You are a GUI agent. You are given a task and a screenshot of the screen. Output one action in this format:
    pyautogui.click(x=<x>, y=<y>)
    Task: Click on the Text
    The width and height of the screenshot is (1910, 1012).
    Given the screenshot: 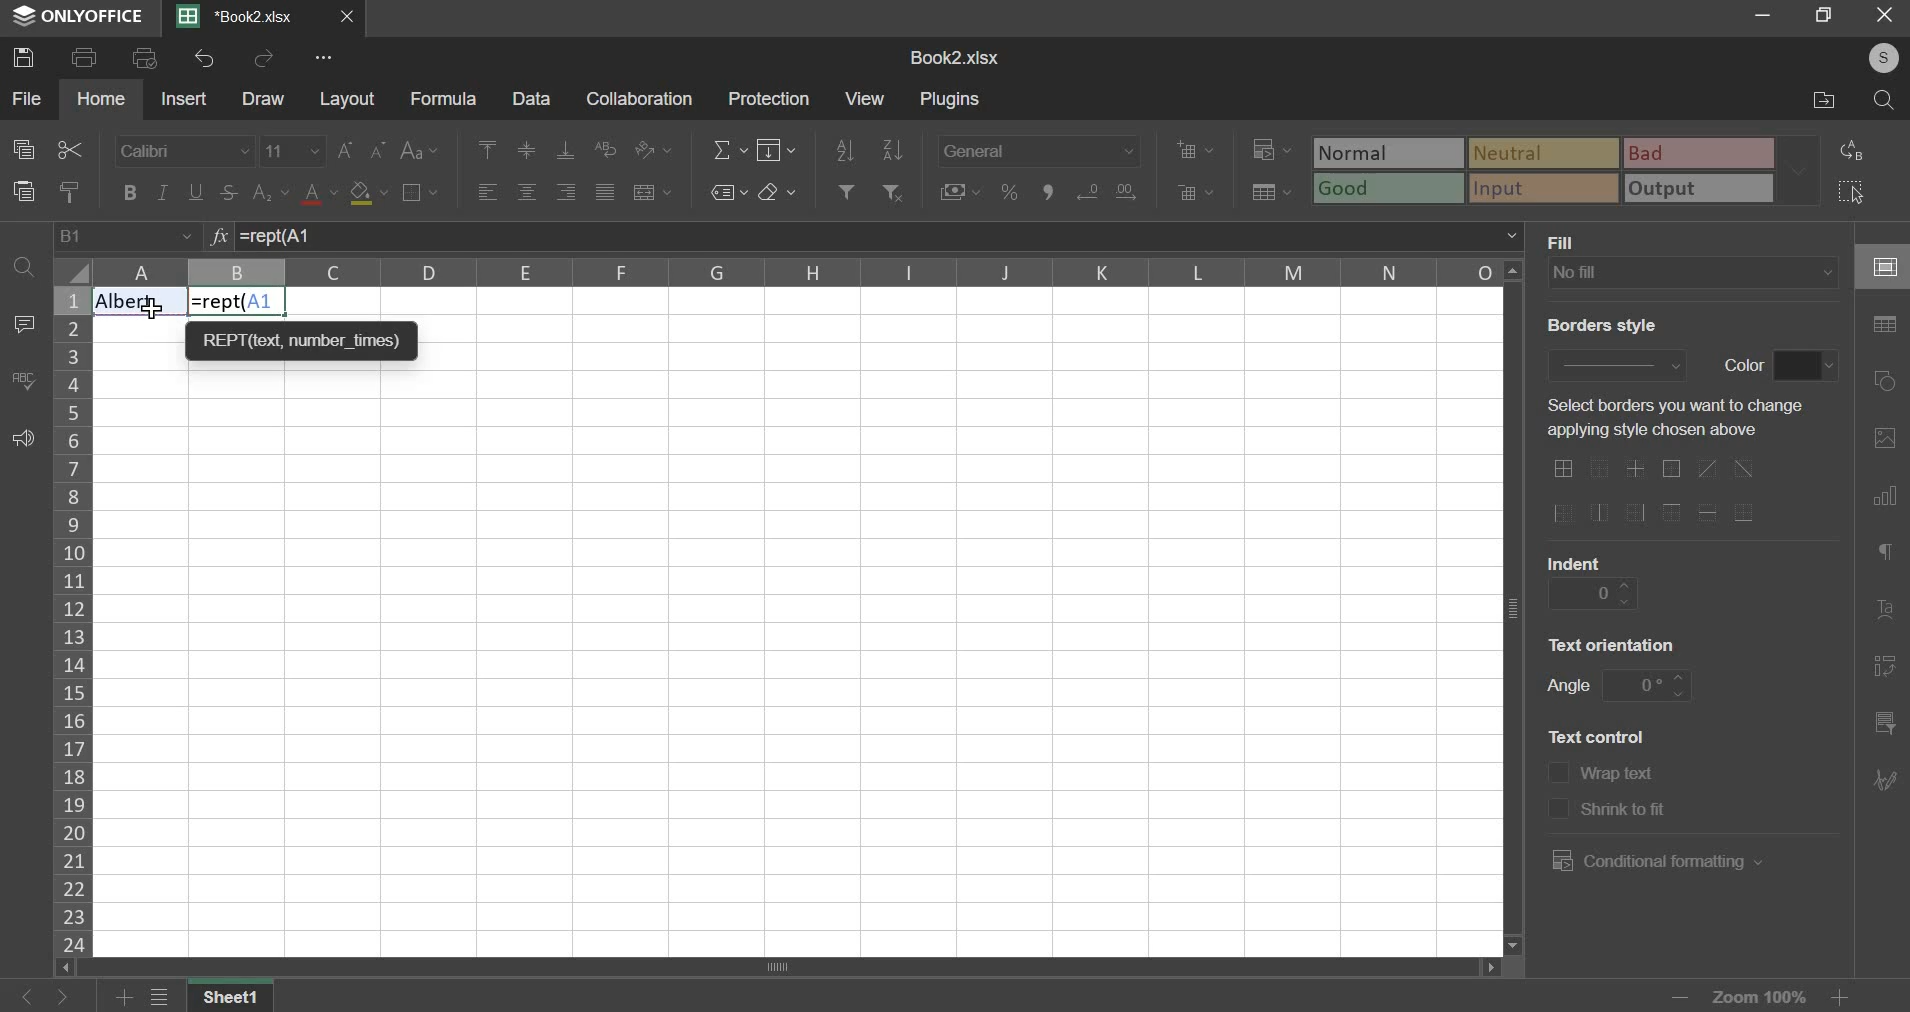 What is the action you would take?
    pyautogui.click(x=137, y=300)
    